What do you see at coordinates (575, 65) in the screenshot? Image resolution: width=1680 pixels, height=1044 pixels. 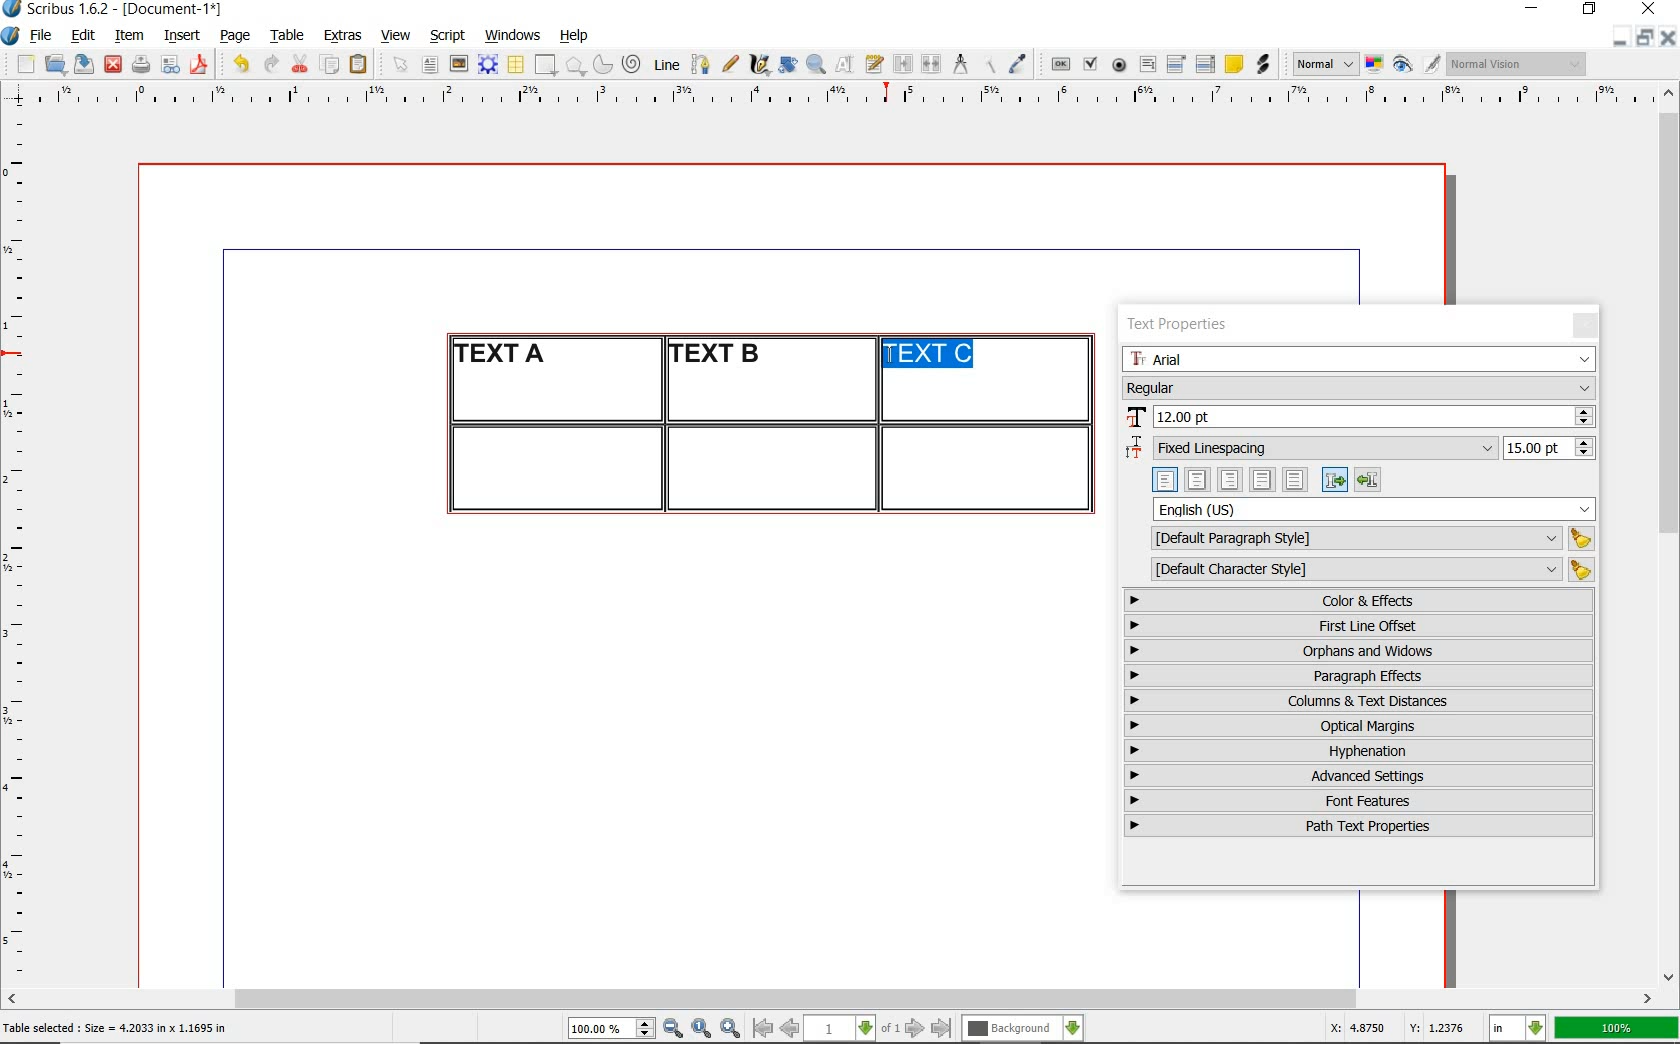 I see `polygon` at bounding box center [575, 65].